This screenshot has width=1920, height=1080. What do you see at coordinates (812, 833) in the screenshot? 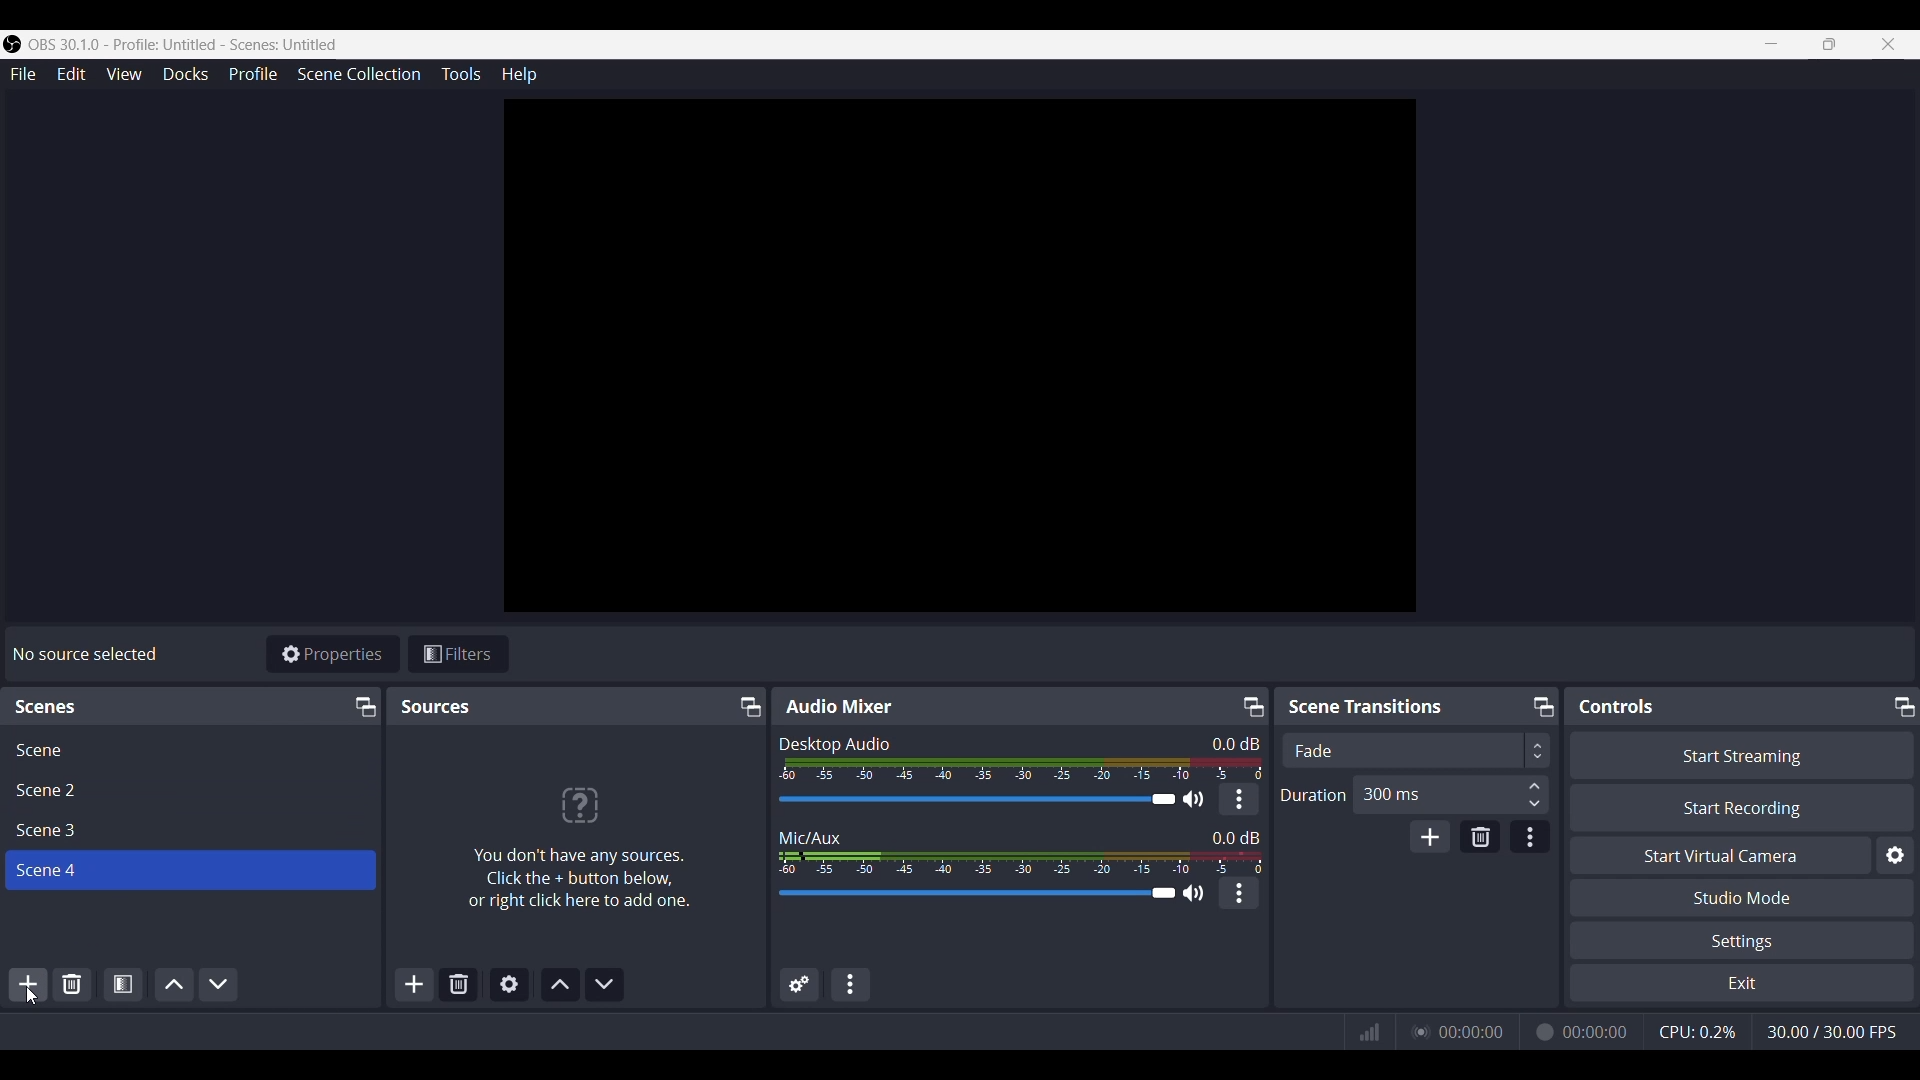
I see `Mic/Aux` at bounding box center [812, 833].